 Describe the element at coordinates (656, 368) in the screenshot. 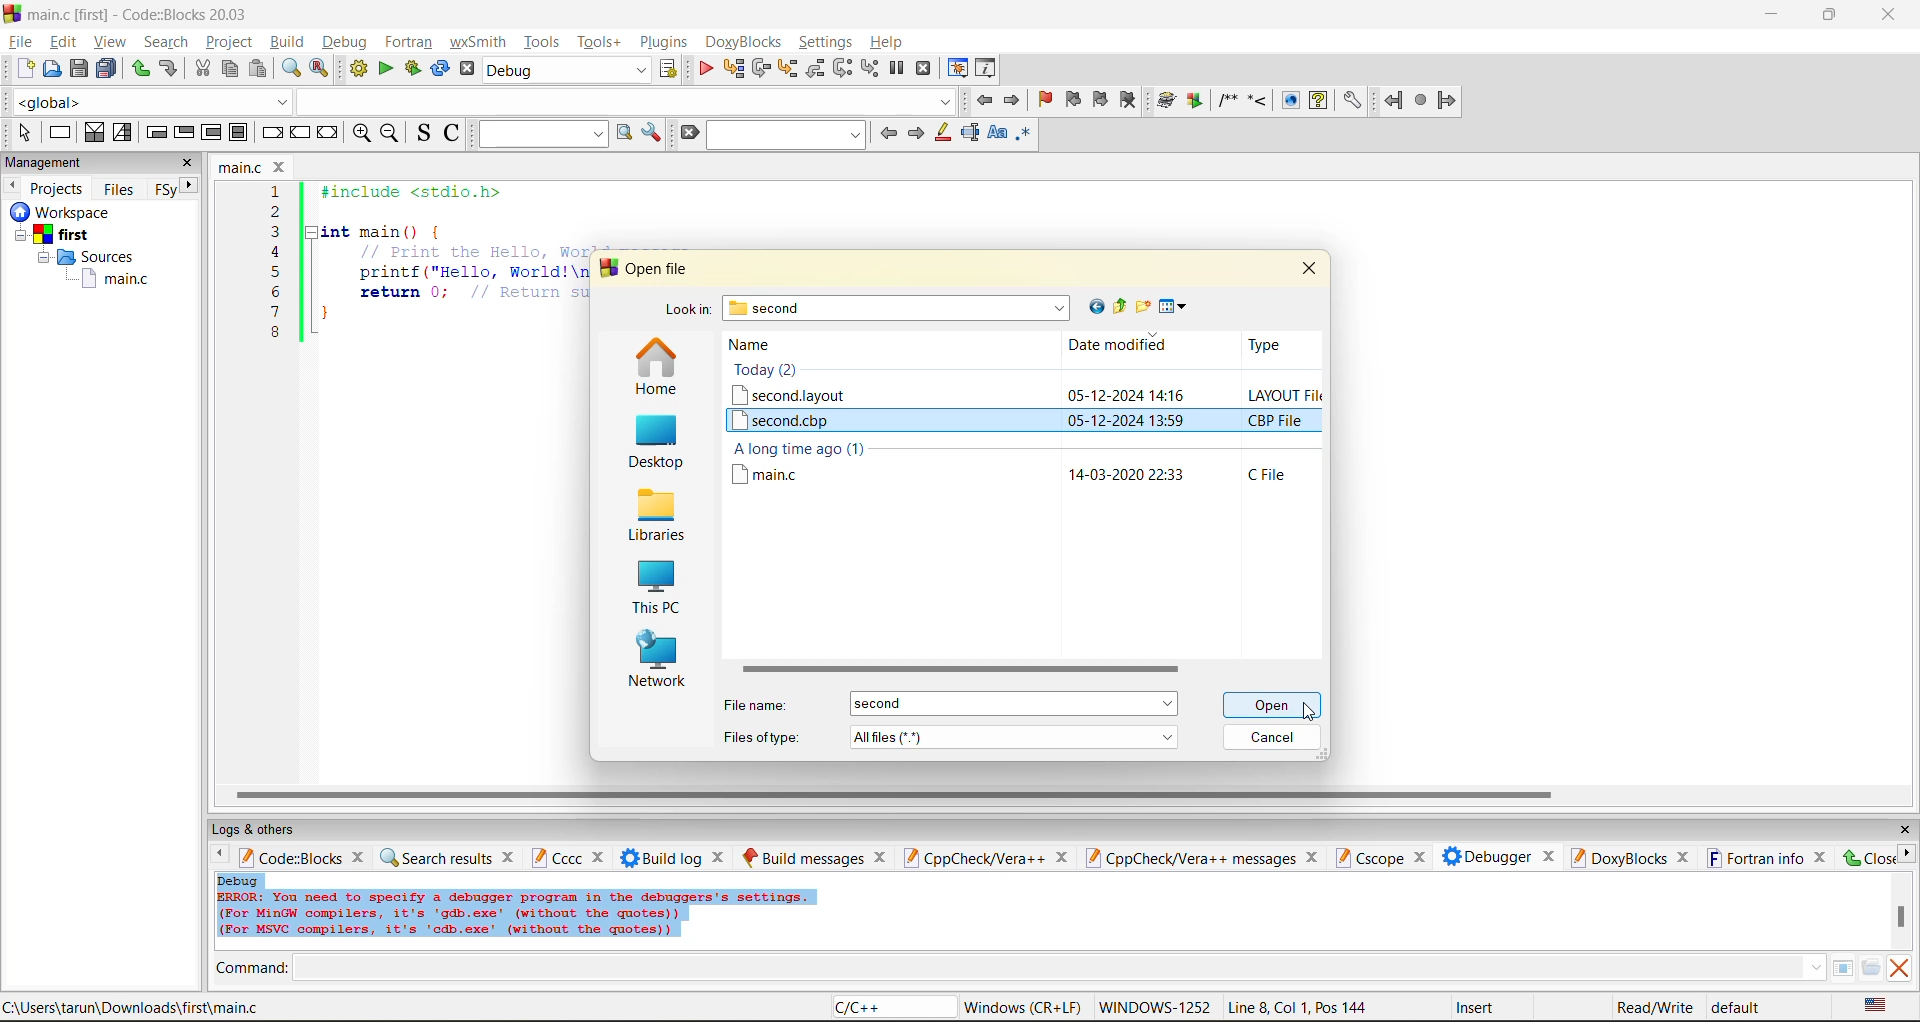

I see `home` at that location.